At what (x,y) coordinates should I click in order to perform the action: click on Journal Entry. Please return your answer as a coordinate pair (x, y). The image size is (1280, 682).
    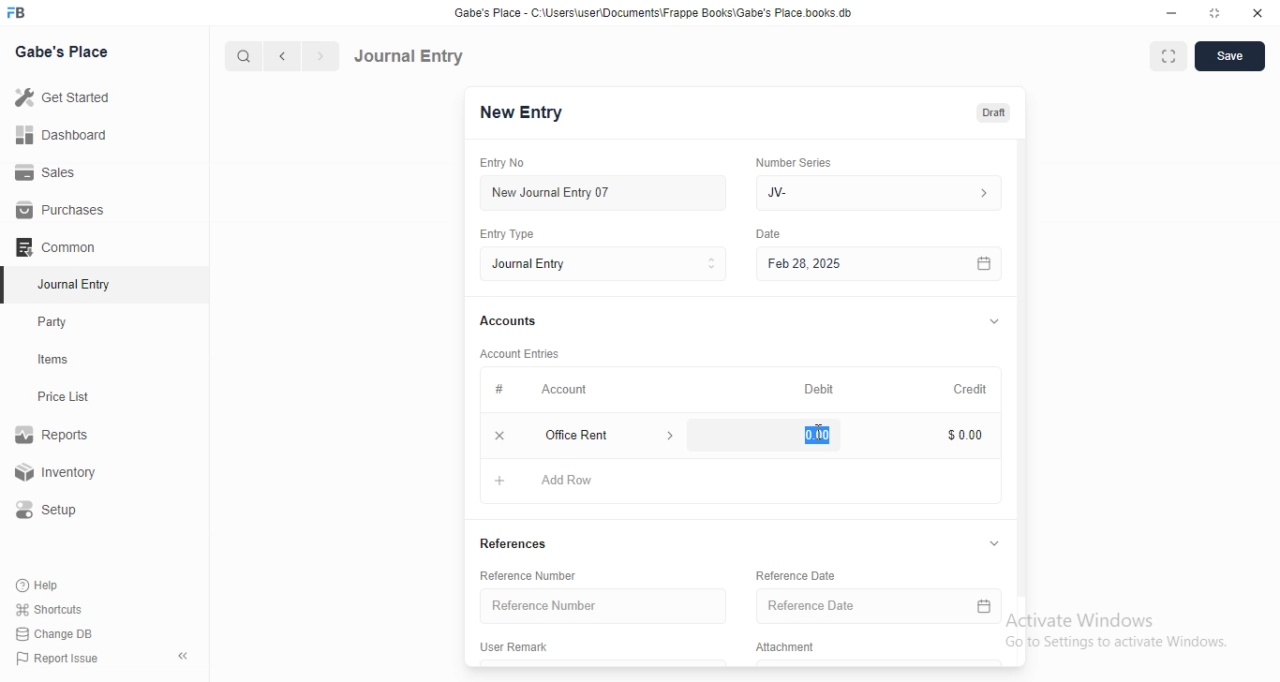
    Looking at the image, I should click on (409, 56).